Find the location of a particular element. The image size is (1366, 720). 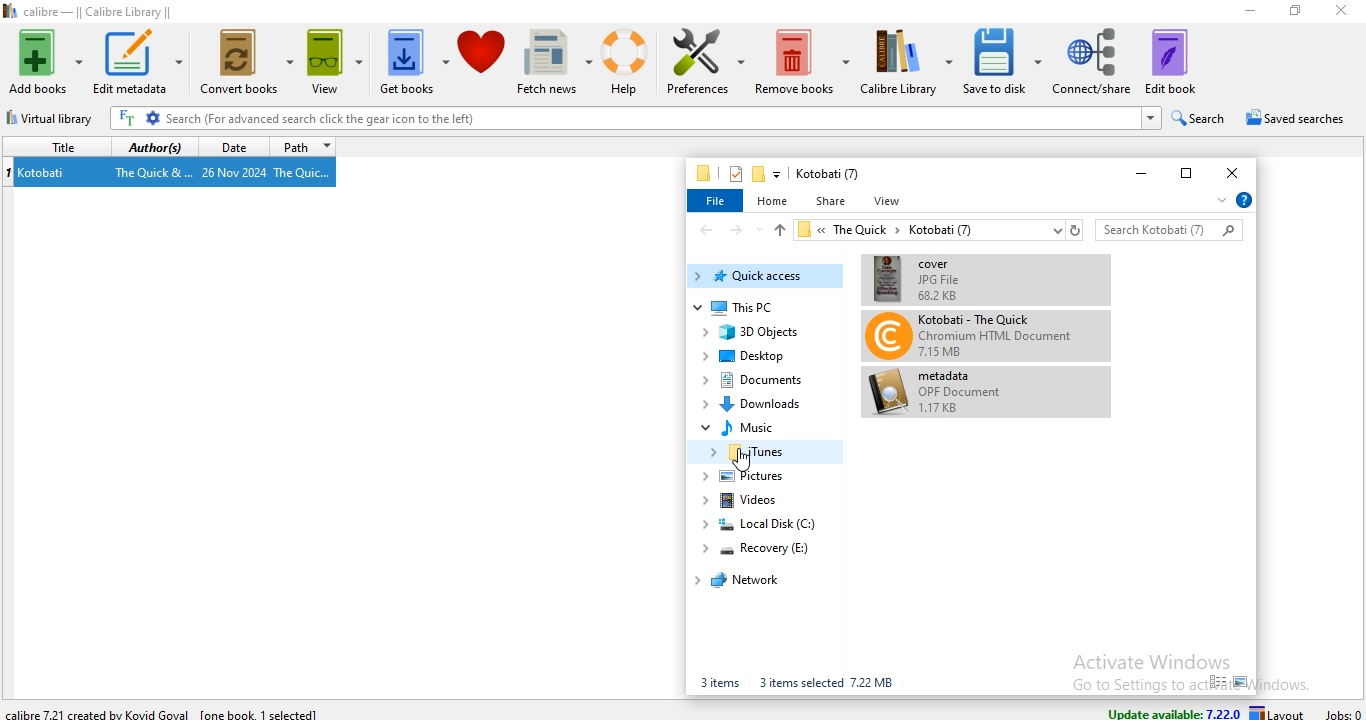

file manager logo is located at coordinates (705, 173).